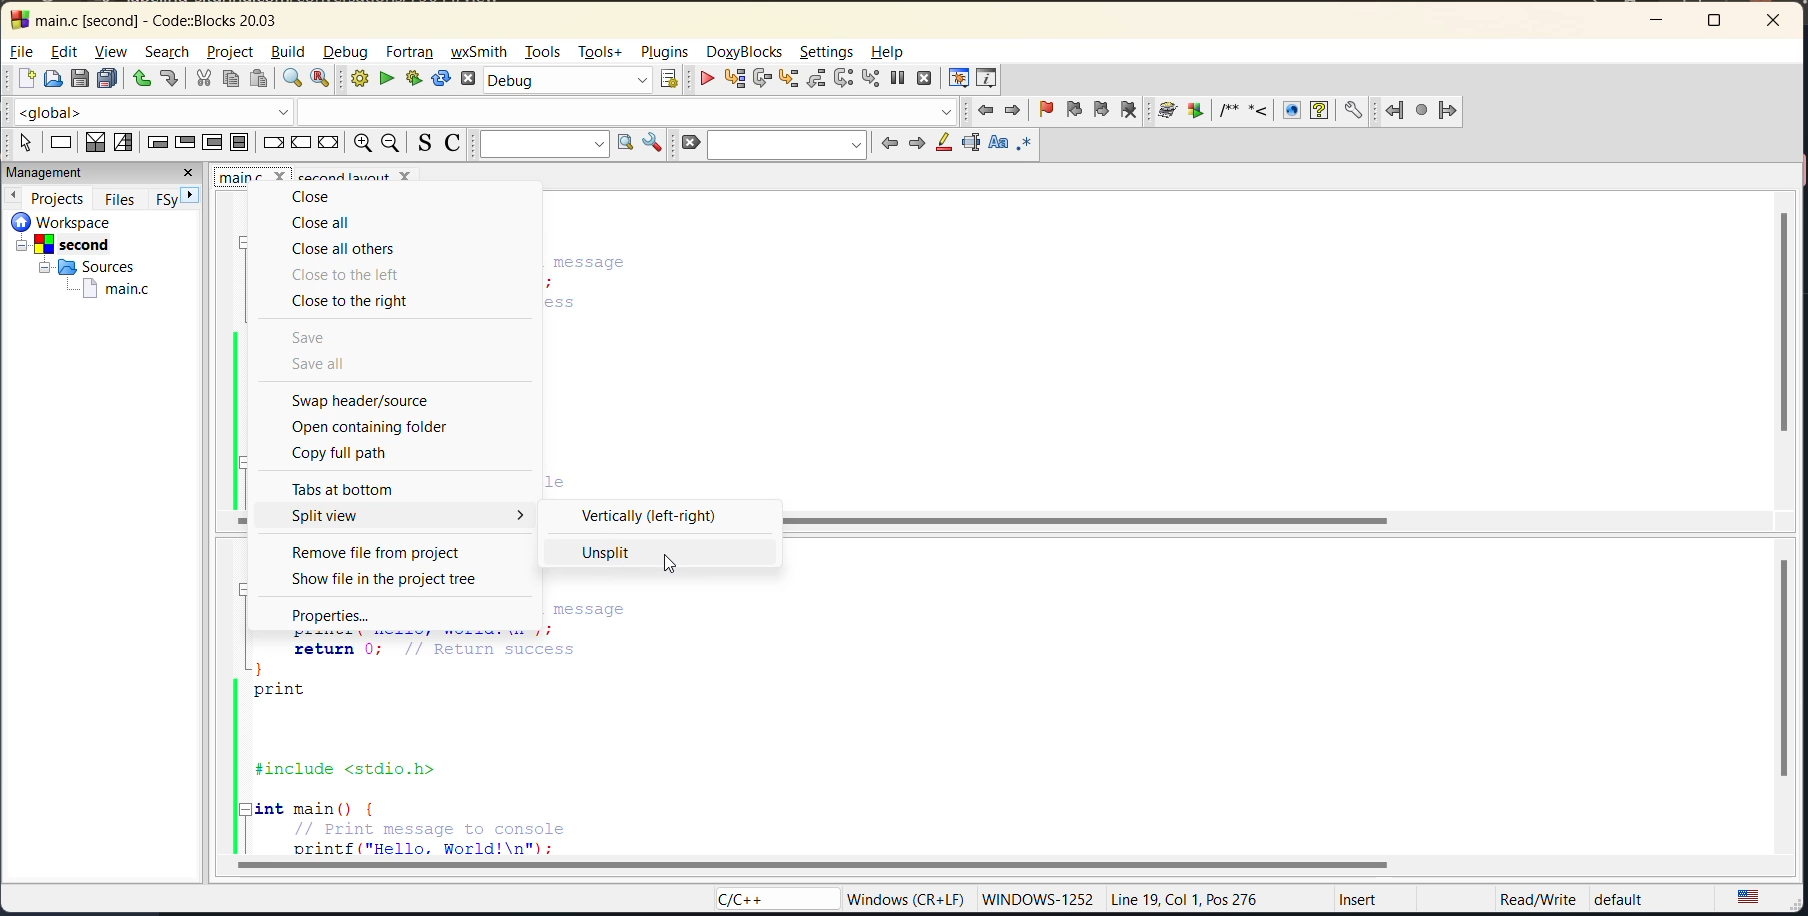  Describe the element at coordinates (626, 145) in the screenshot. I see `run search` at that location.